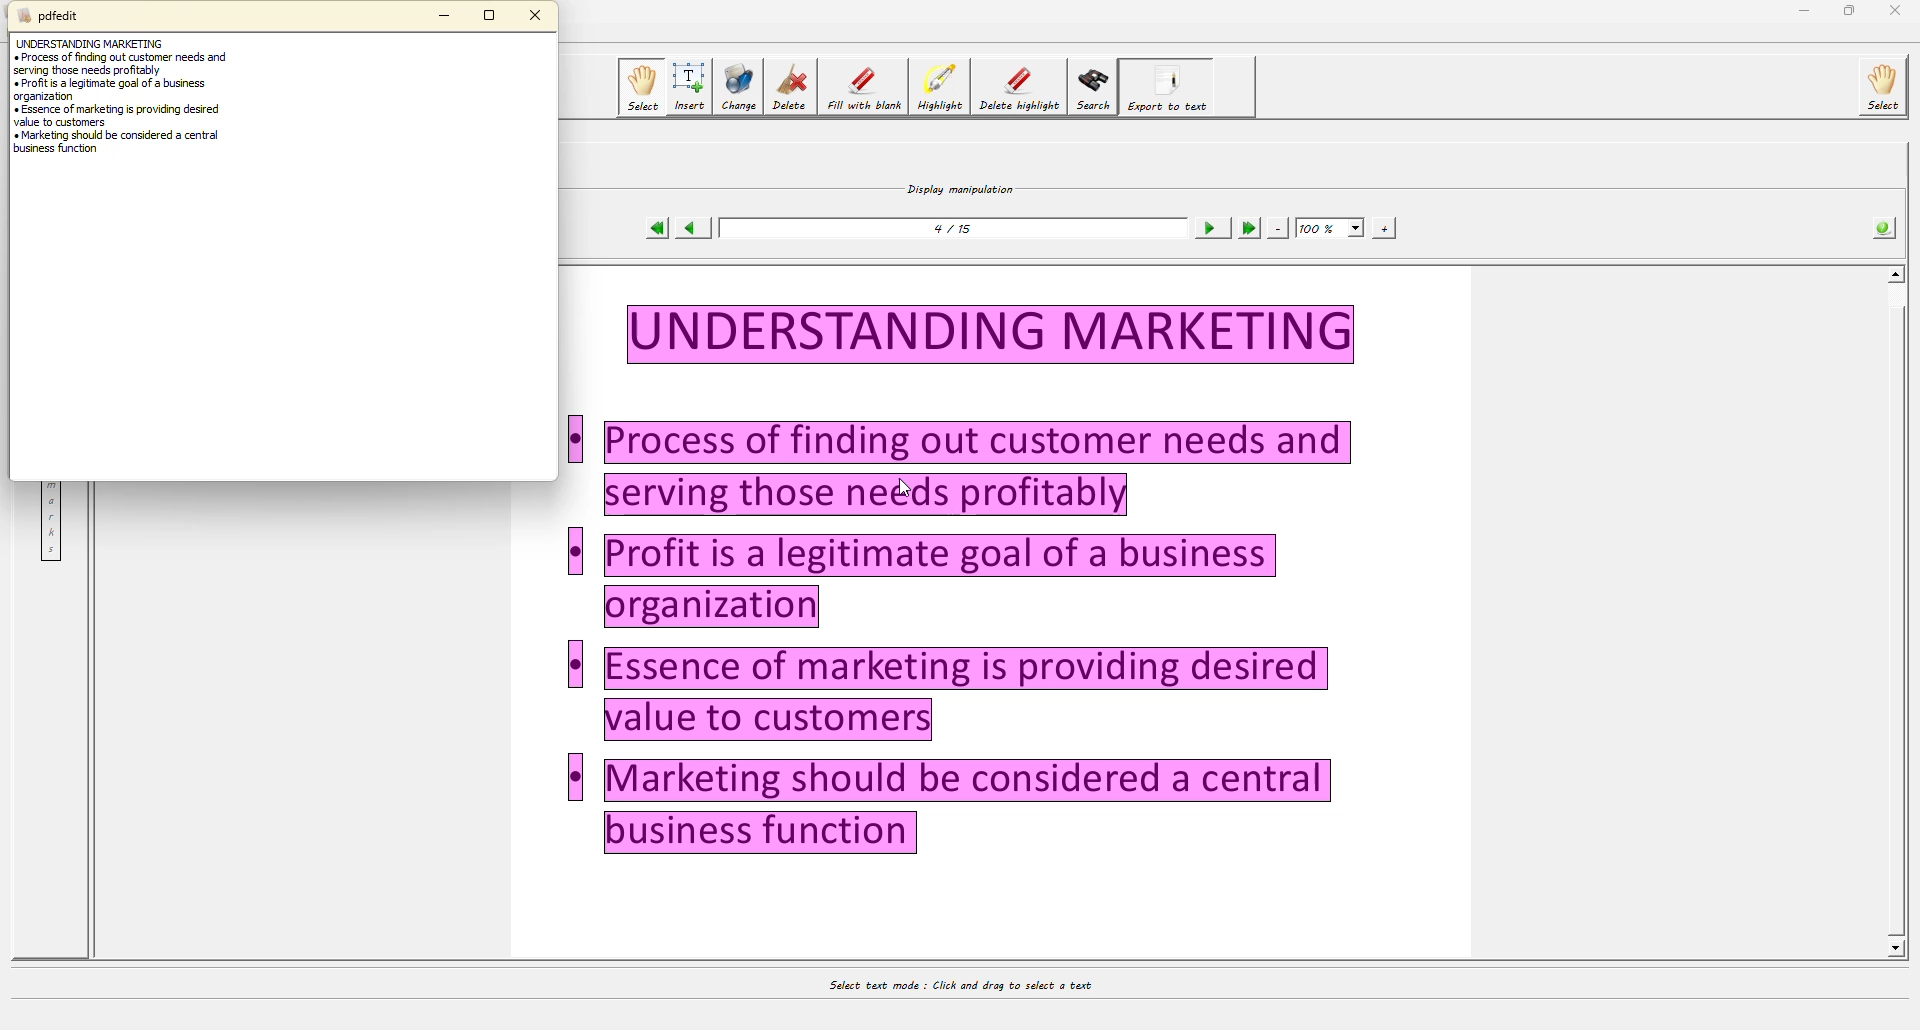 This screenshot has width=1920, height=1030. Describe the element at coordinates (1880, 85) in the screenshot. I see `select` at that location.